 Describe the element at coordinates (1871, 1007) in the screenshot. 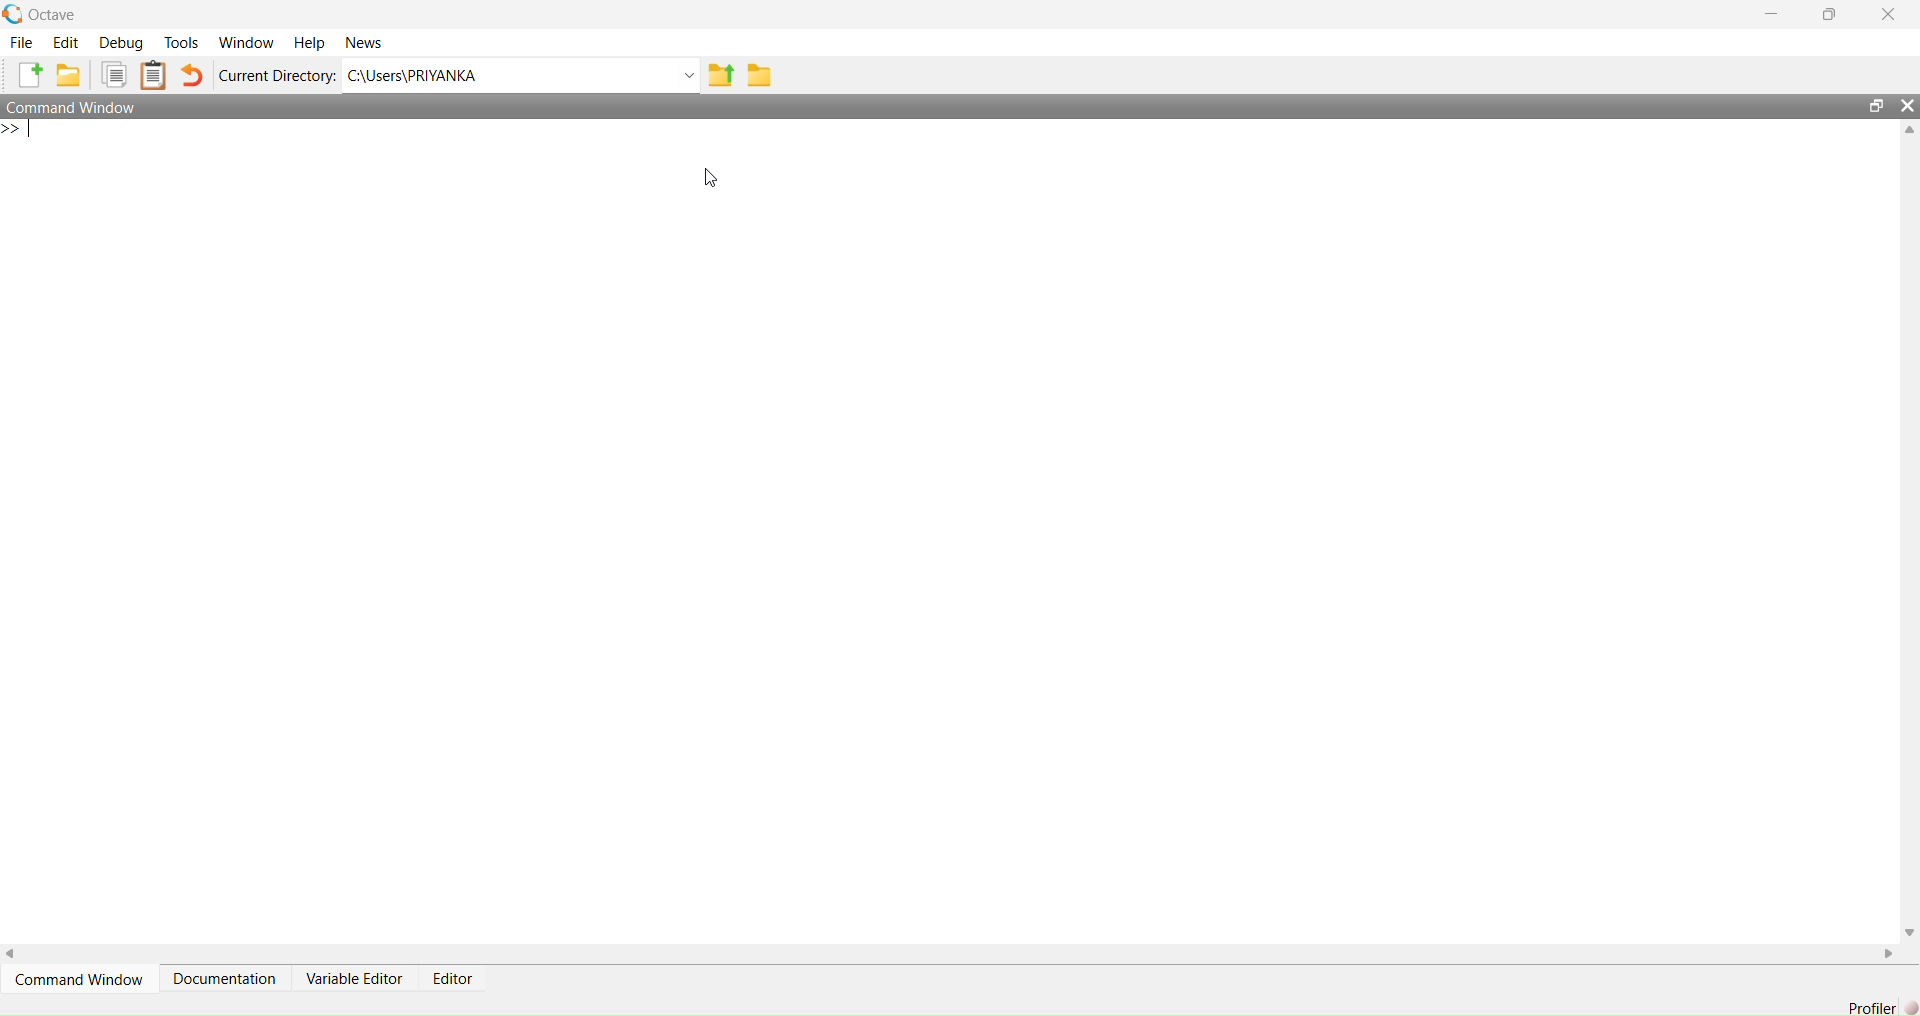

I see `Profiler` at that location.